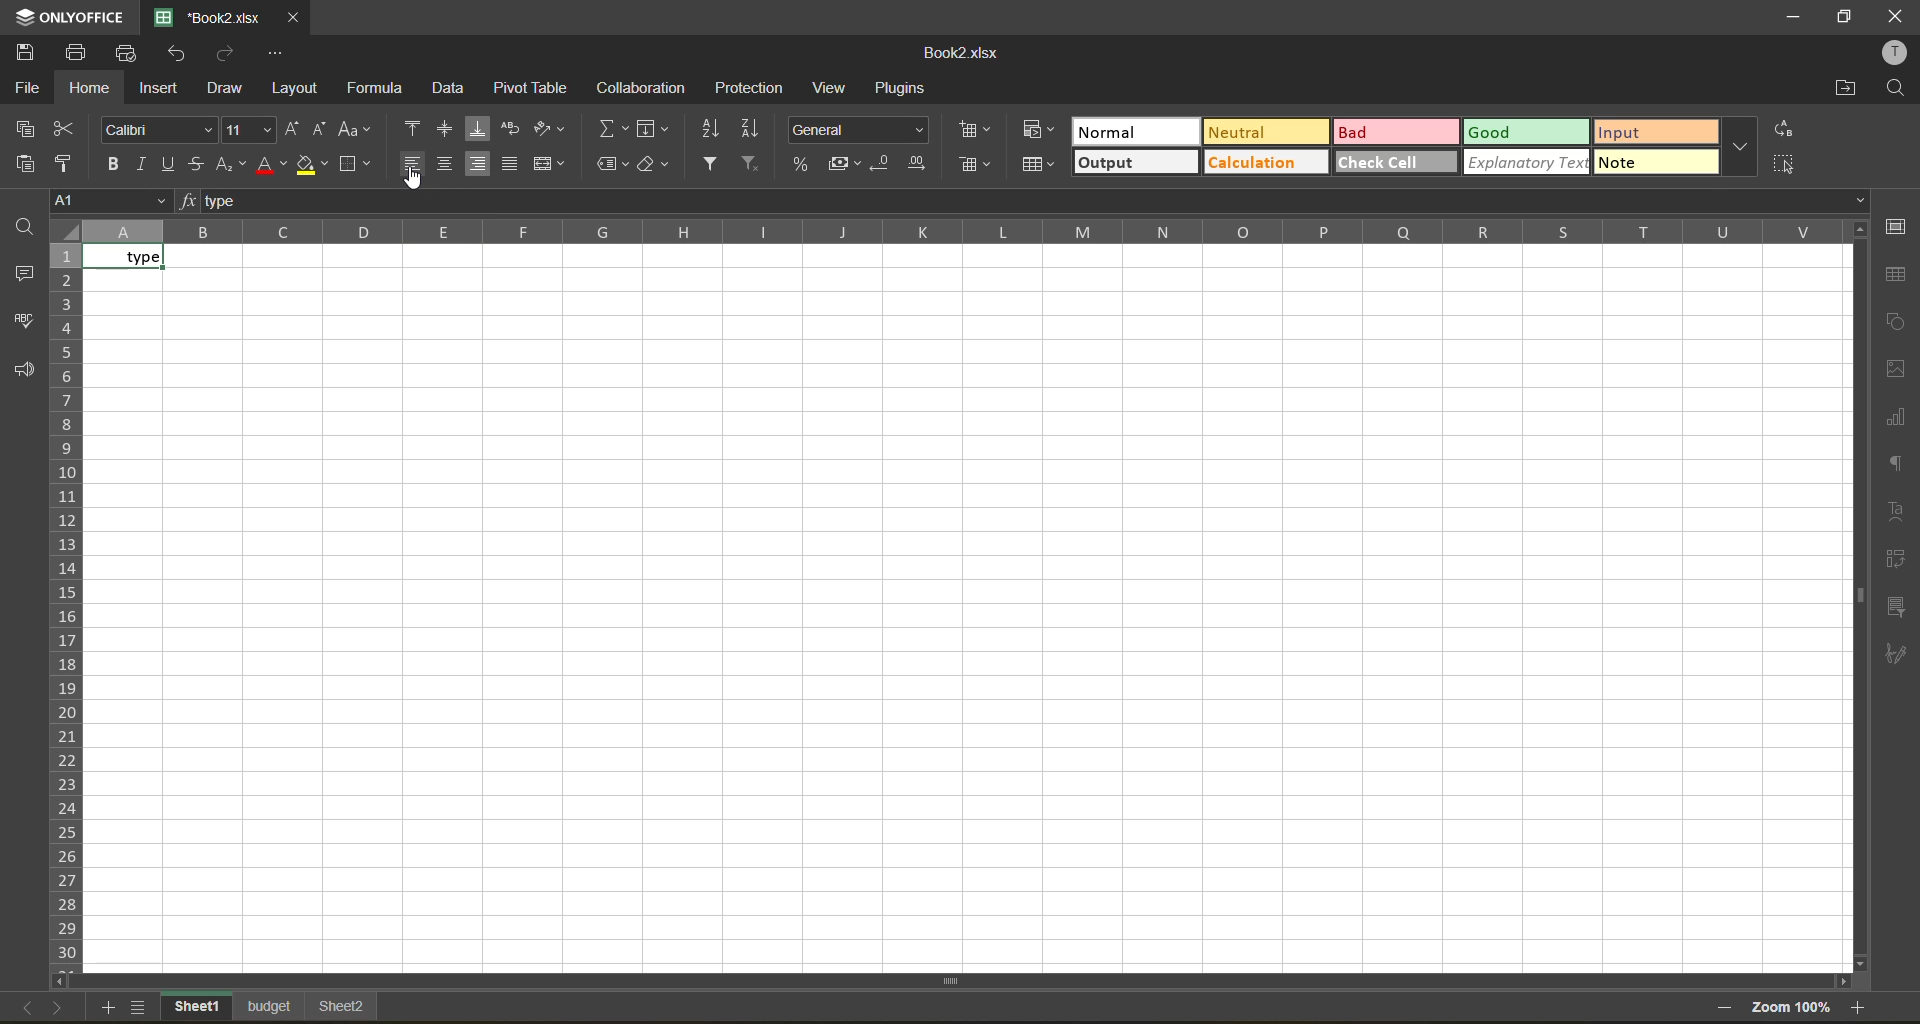 The image size is (1920, 1024). Describe the element at coordinates (355, 164) in the screenshot. I see `borders` at that location.